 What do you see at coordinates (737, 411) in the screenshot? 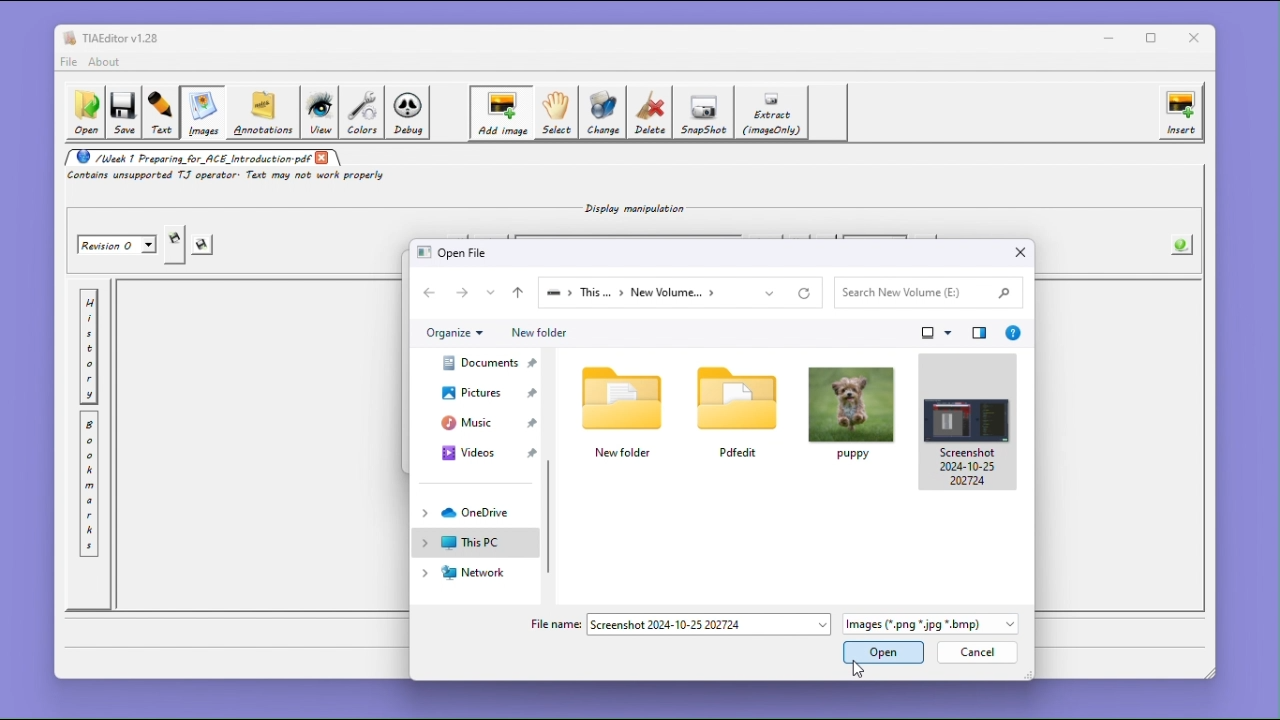
I see `PDFEdit` at bounding box center [737, 411].